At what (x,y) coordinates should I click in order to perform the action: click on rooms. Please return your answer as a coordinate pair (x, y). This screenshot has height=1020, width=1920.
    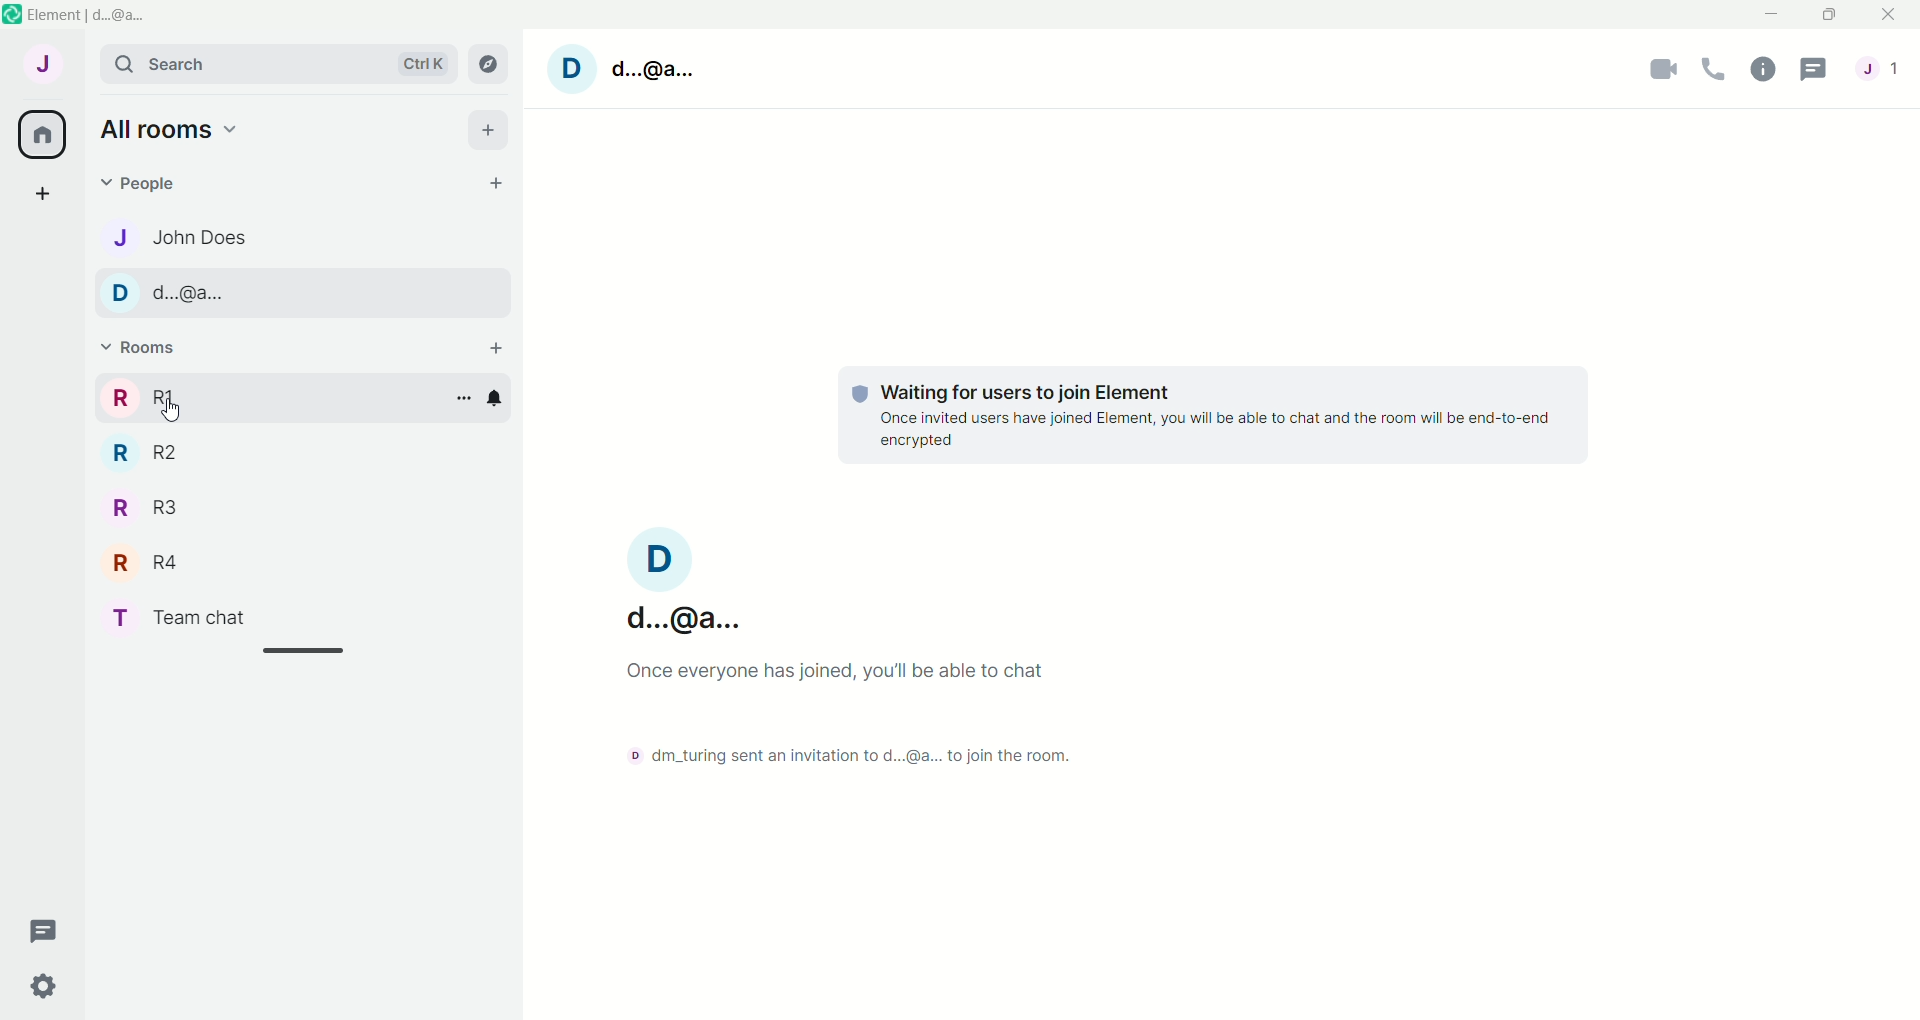
    Looking at the image, I should click on (149, 348).